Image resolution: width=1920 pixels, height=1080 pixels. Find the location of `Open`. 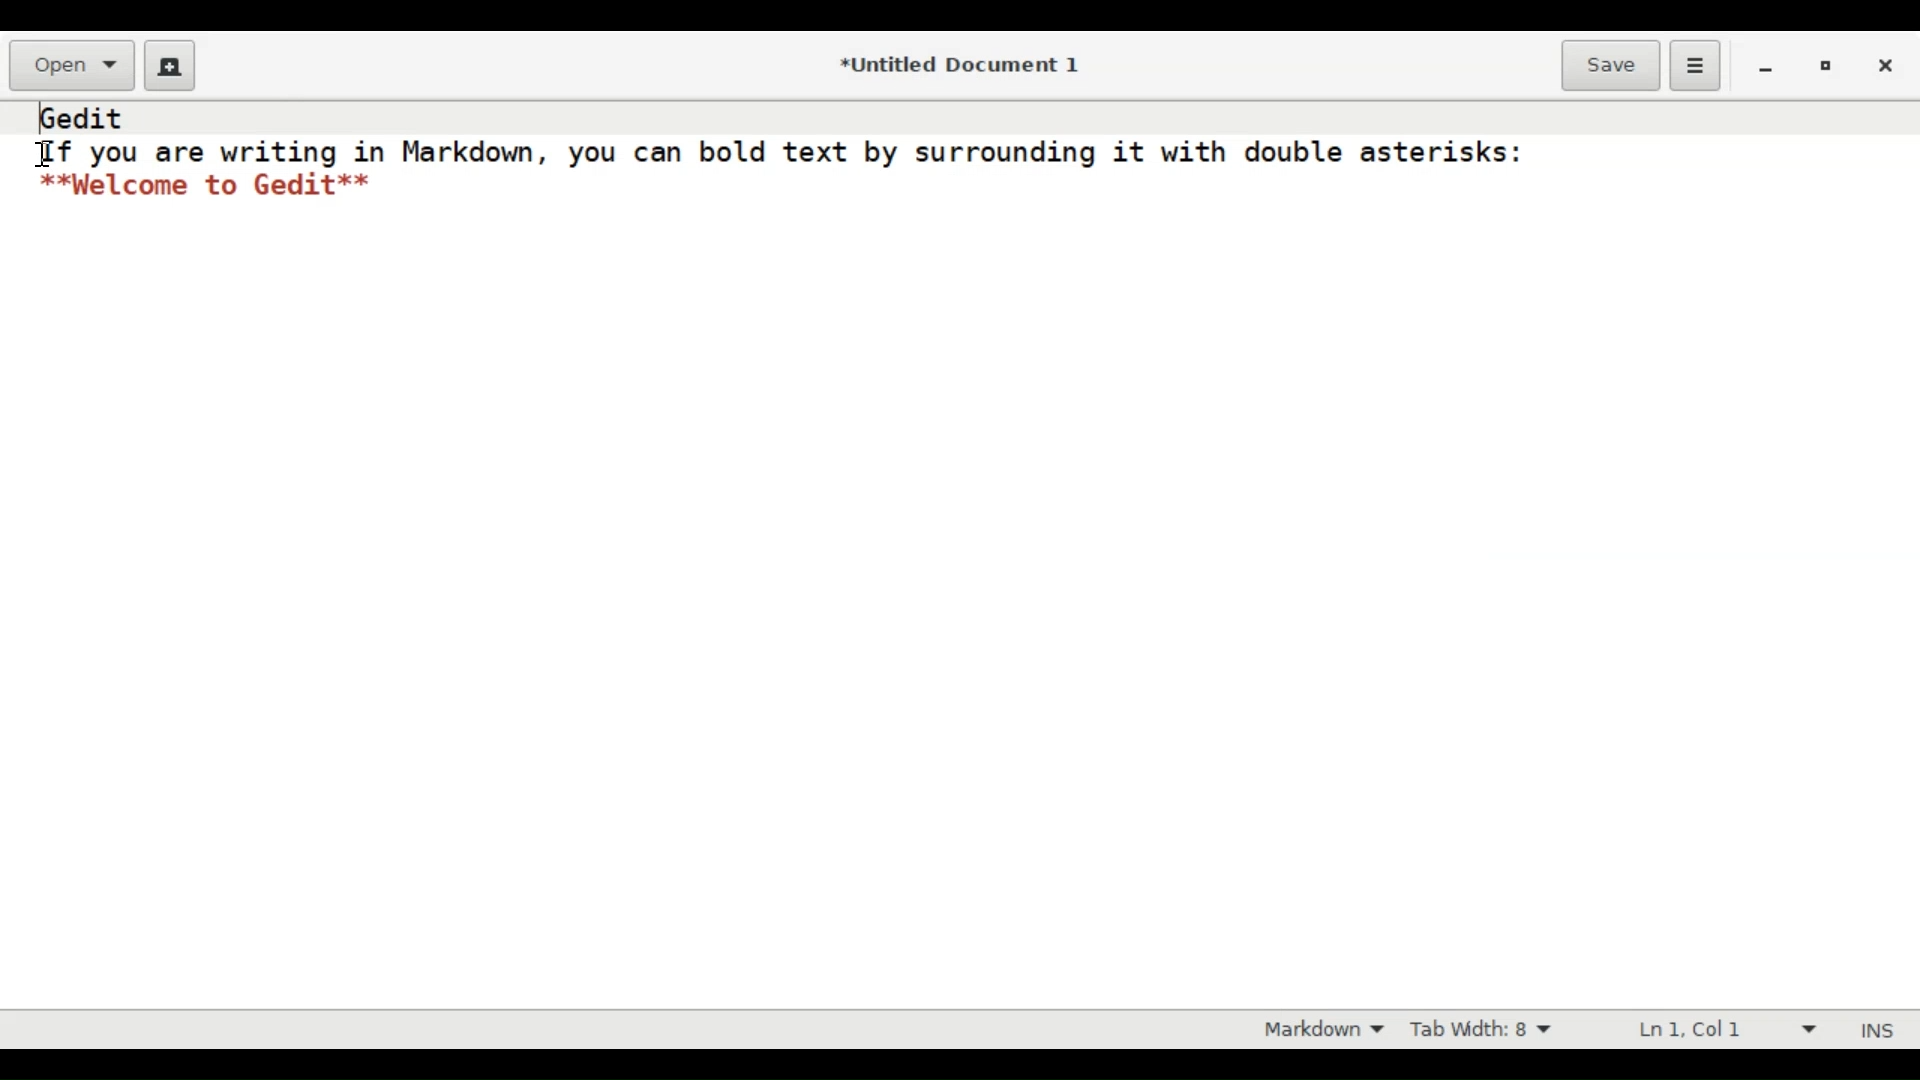

Open is located at coordinates (71, 65).